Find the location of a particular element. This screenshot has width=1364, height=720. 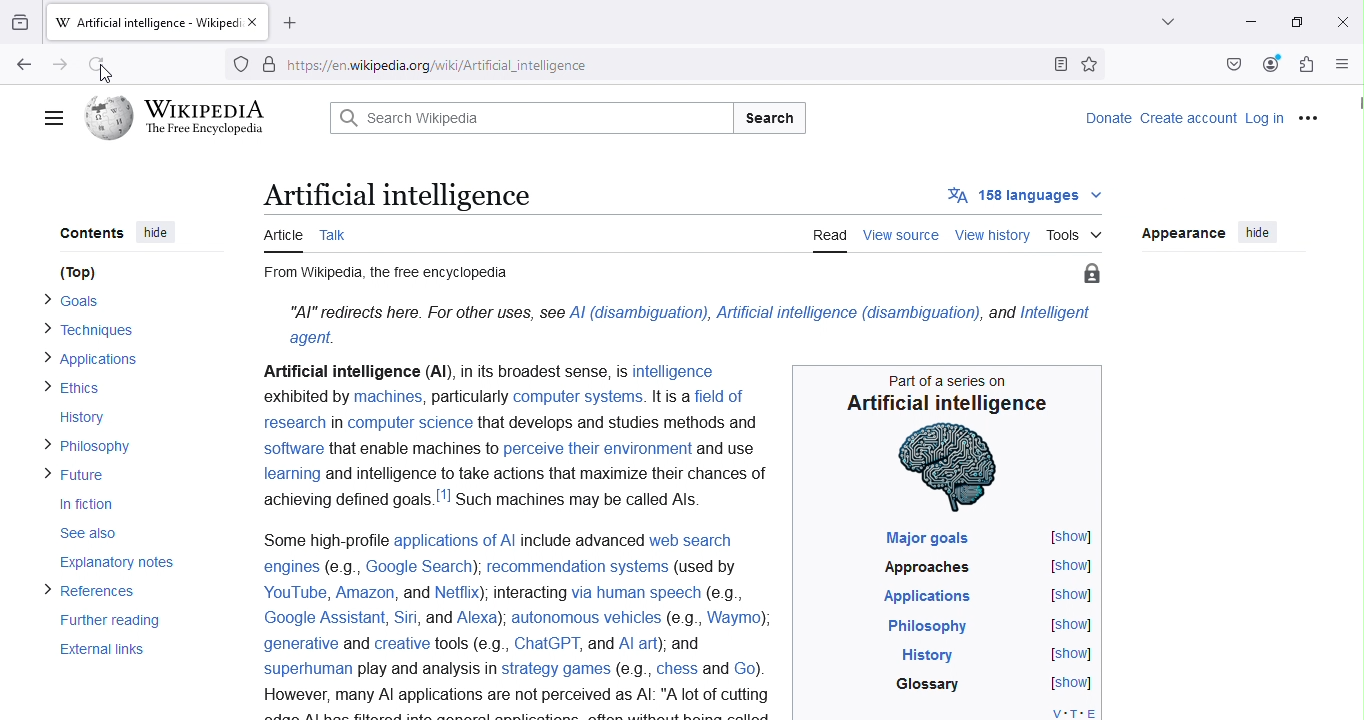

[show] is located at coordinates (1071, 568).